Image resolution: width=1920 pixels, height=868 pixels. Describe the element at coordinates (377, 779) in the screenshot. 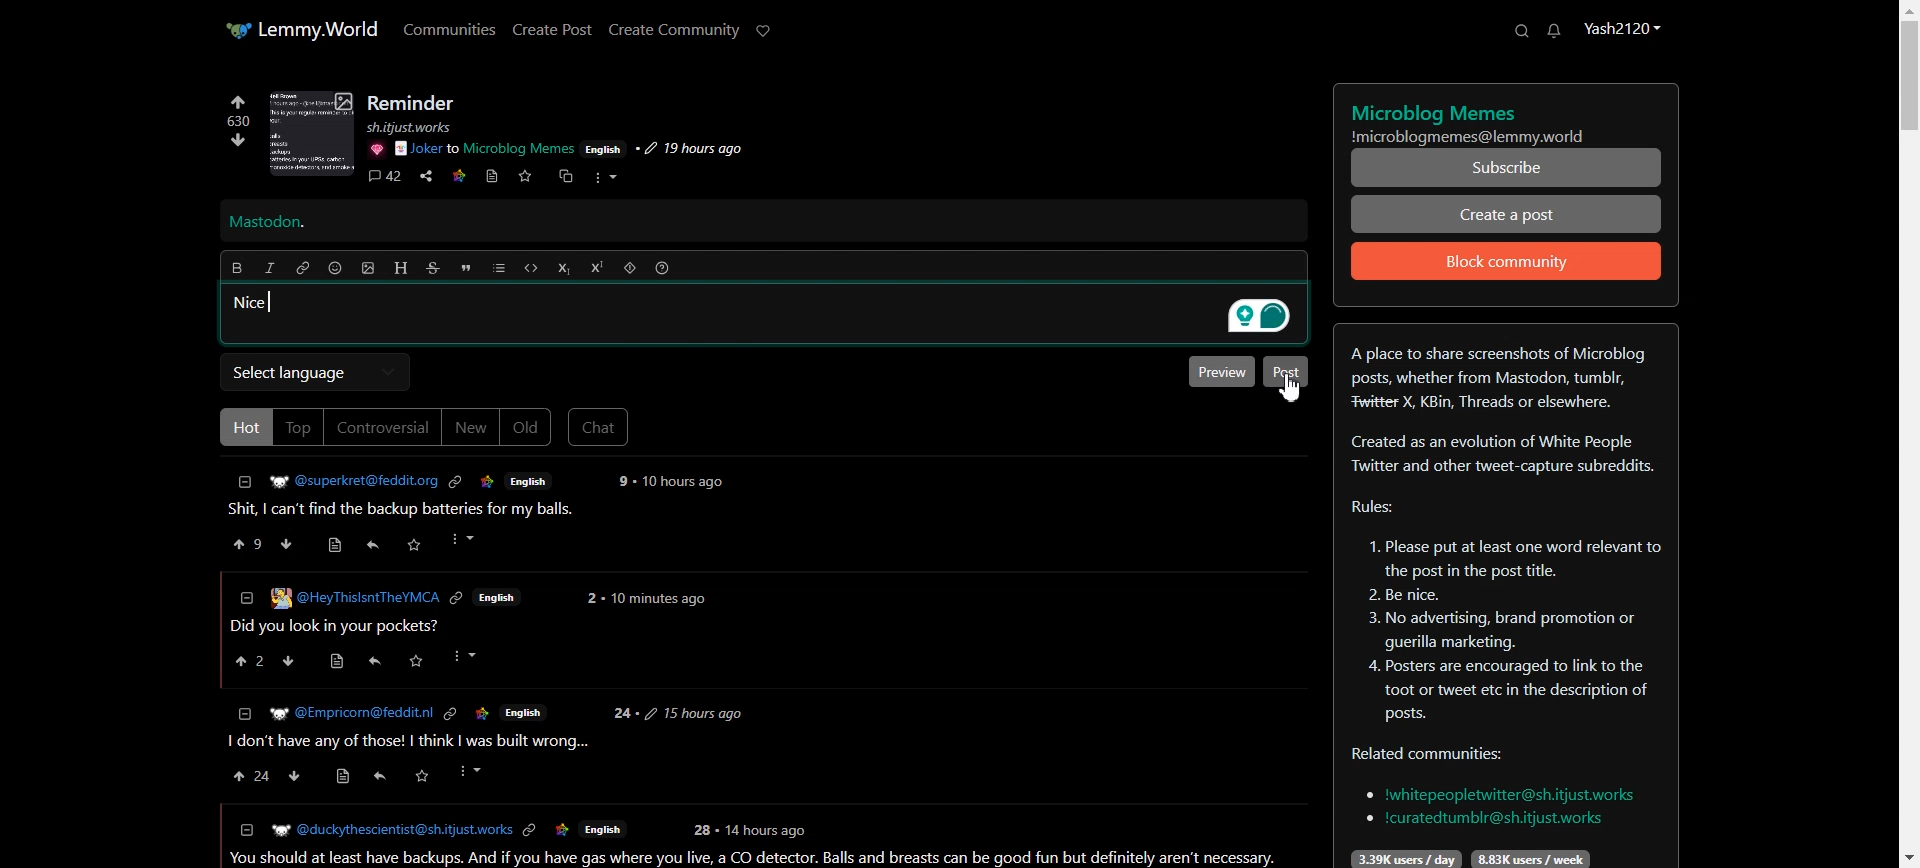

I see `` at that location.